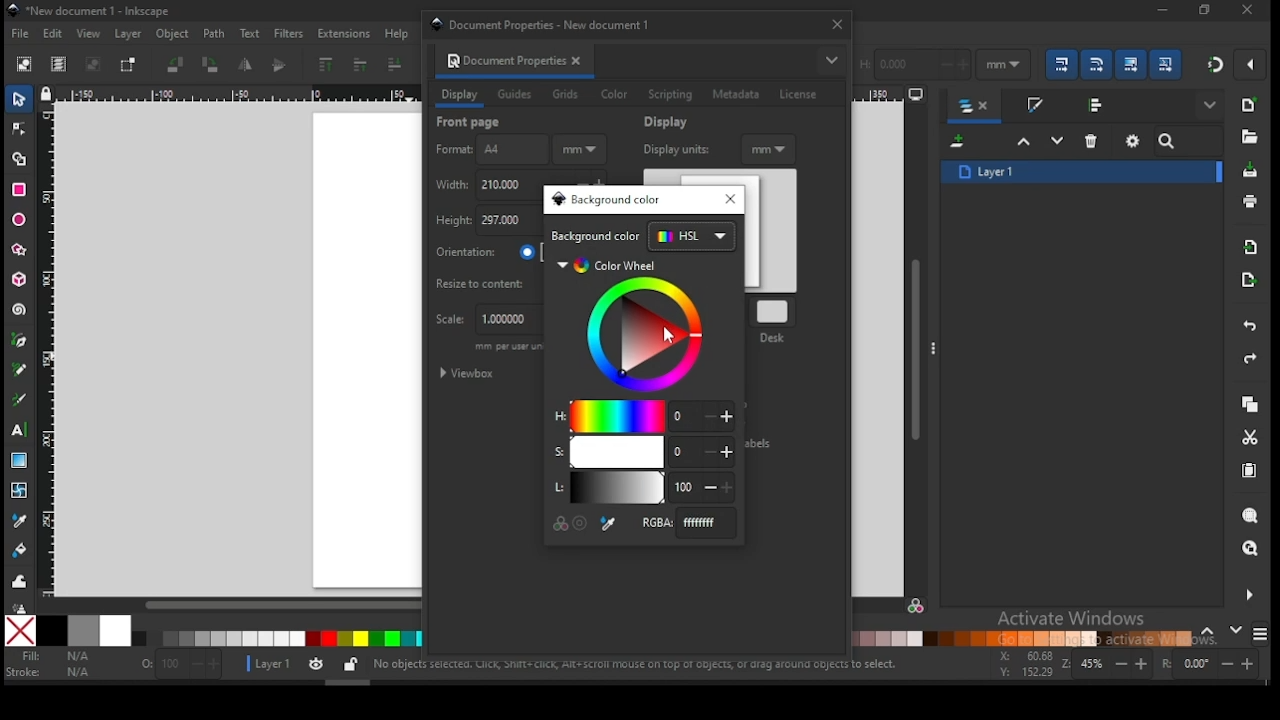  I want to click on hue, so click(643, 415).